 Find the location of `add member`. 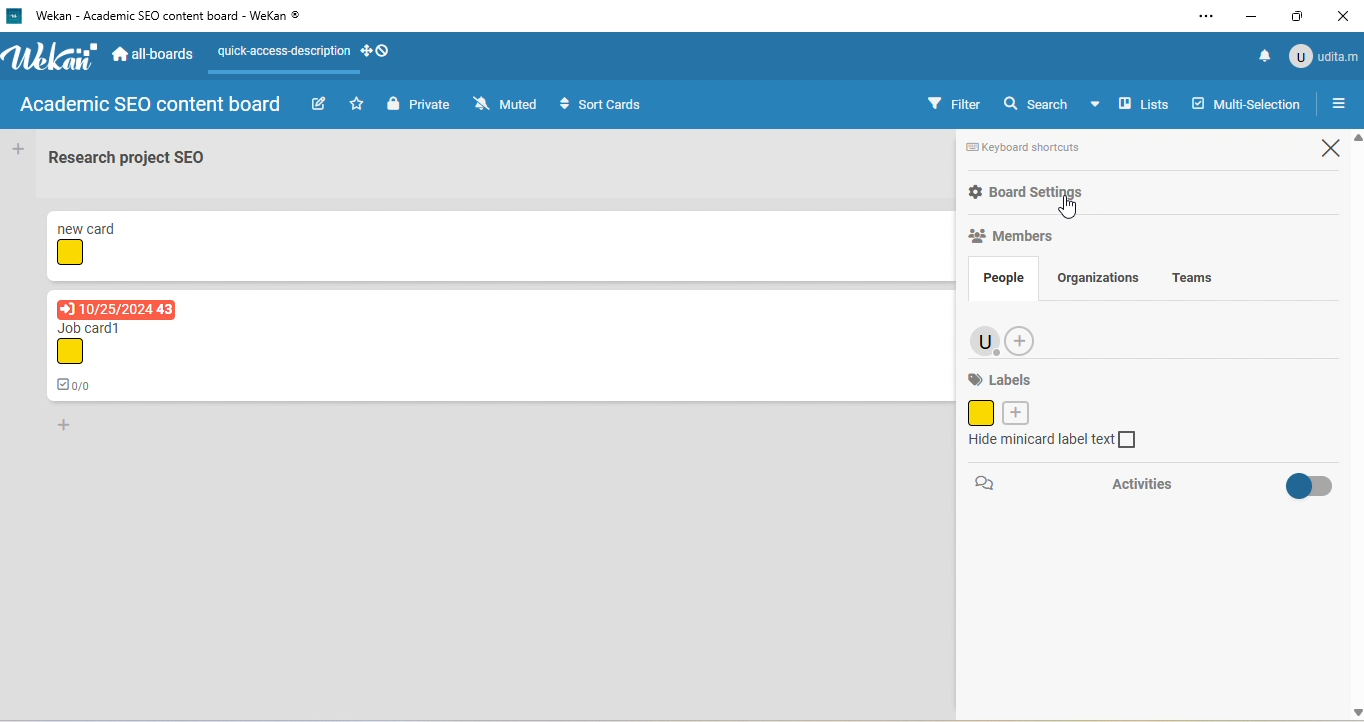

add member is located at coordinates (1031, 341).